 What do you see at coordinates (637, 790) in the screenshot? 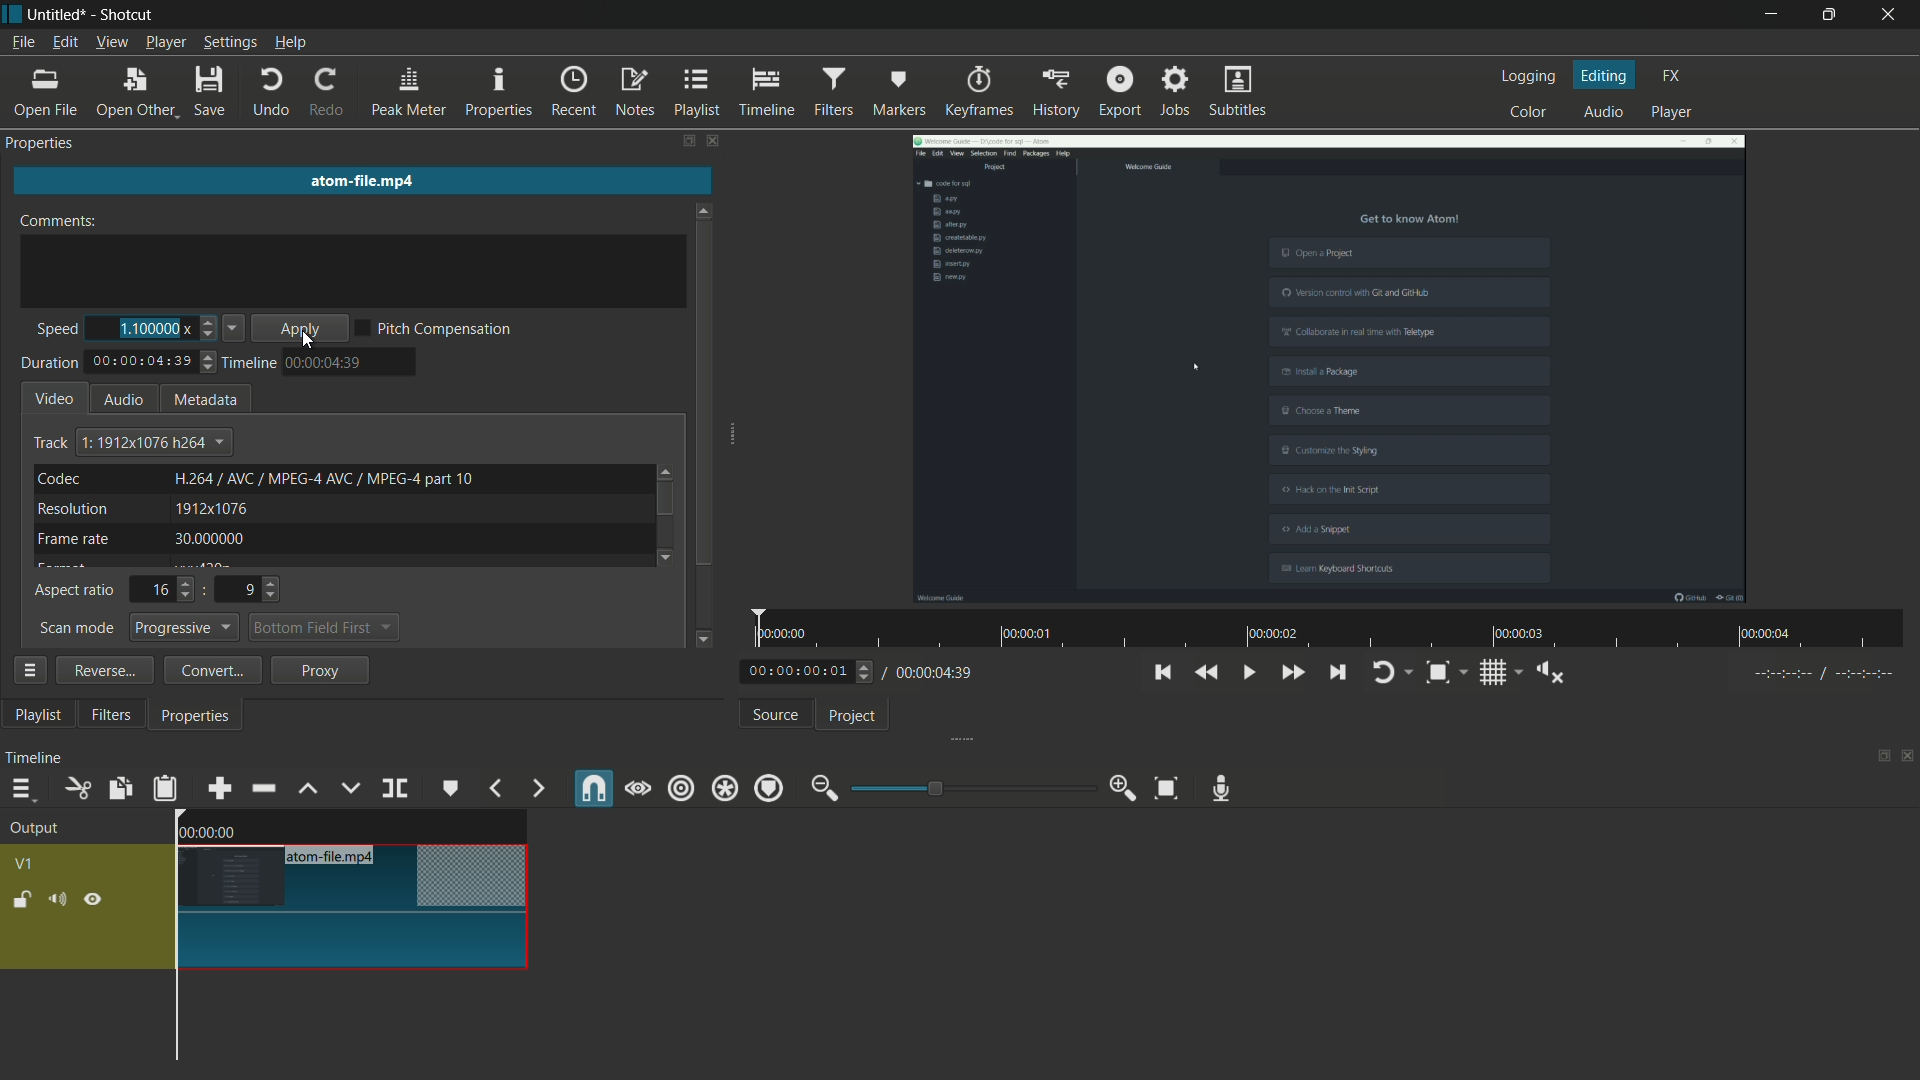
I see `scrub while dragging` at bounding box center [637, 790].